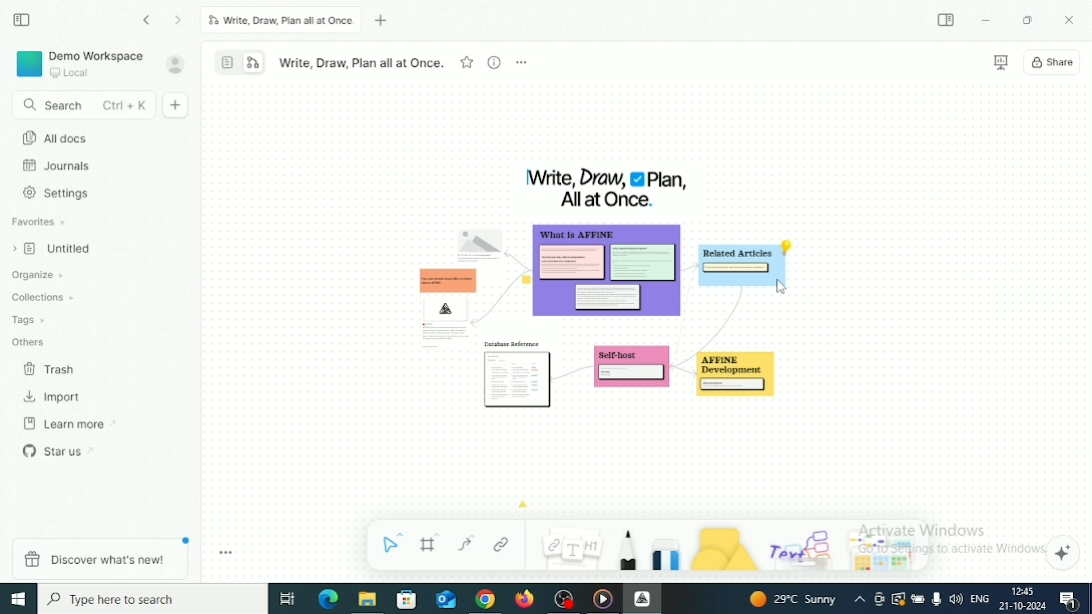 Image resolution: width=1092 pixels, height=614 pixels. Describe the element at coordinates (1000, 63) in the screenshot. I see `Presentation` at that location.